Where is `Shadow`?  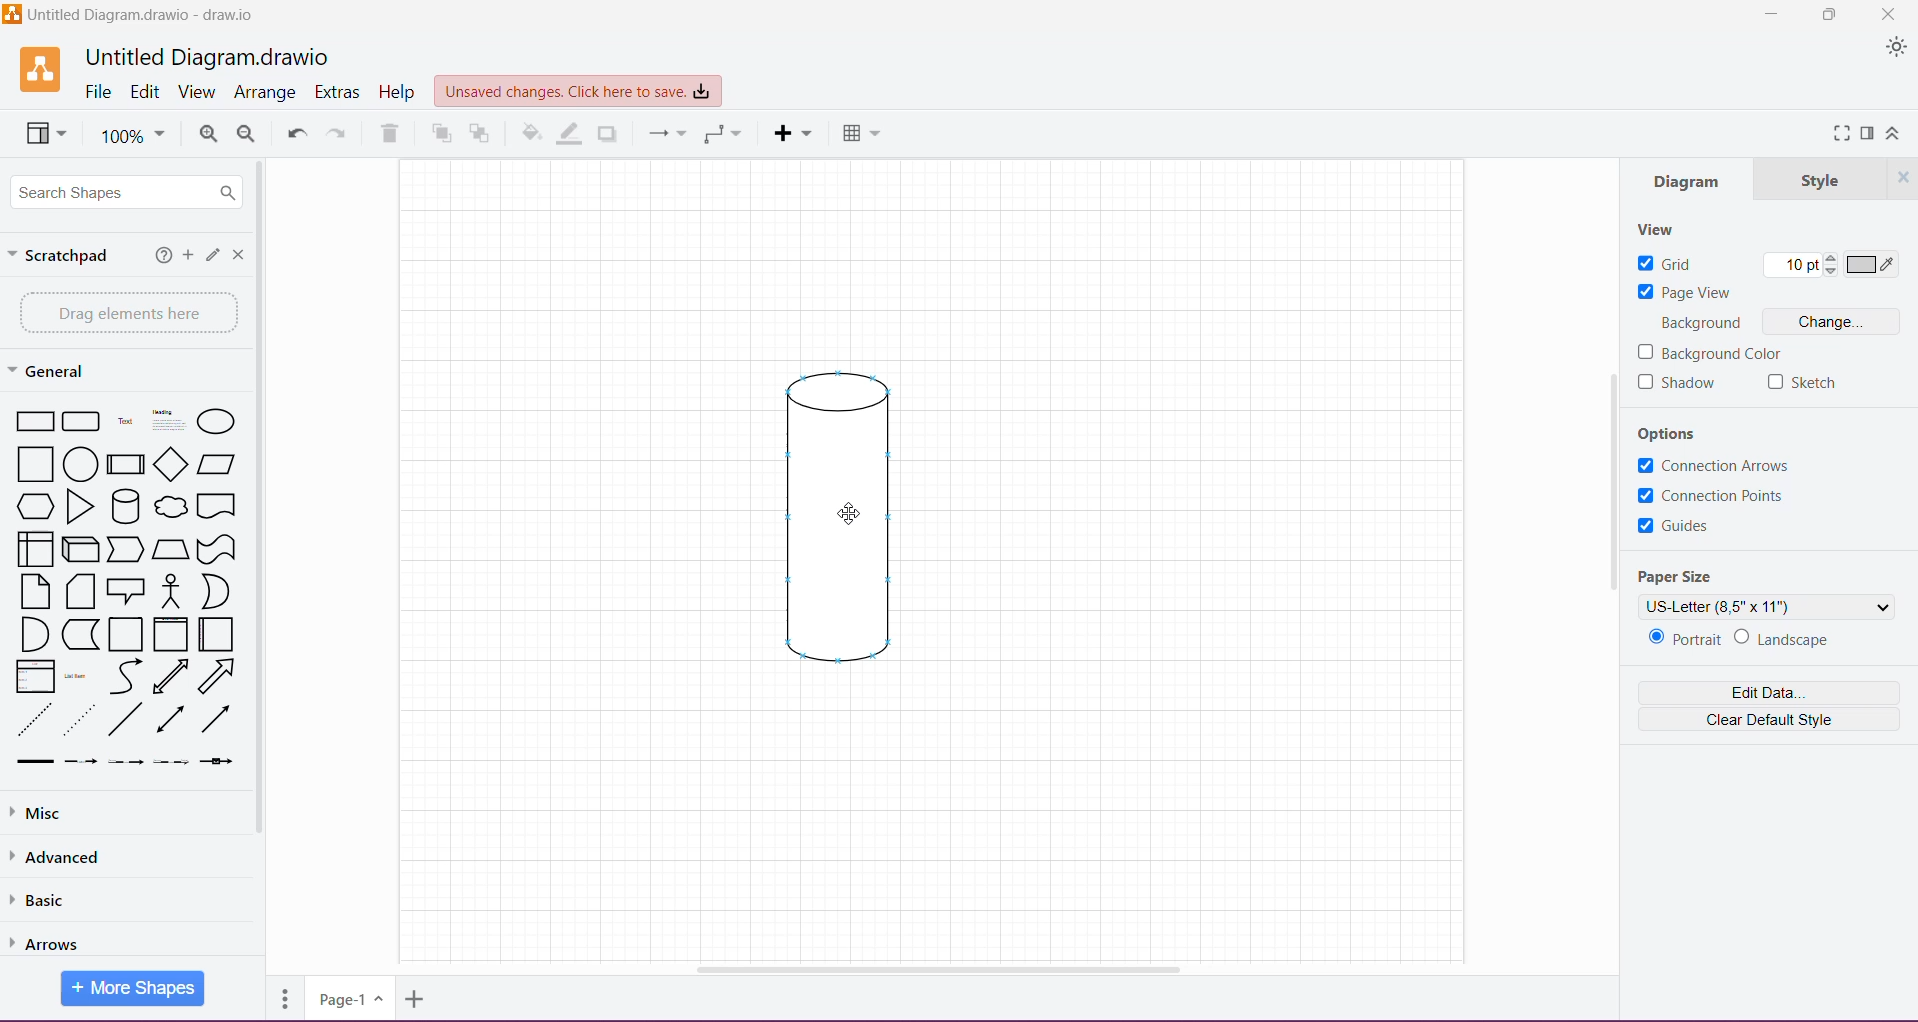 Shadow is located at coordinates (612, 134).